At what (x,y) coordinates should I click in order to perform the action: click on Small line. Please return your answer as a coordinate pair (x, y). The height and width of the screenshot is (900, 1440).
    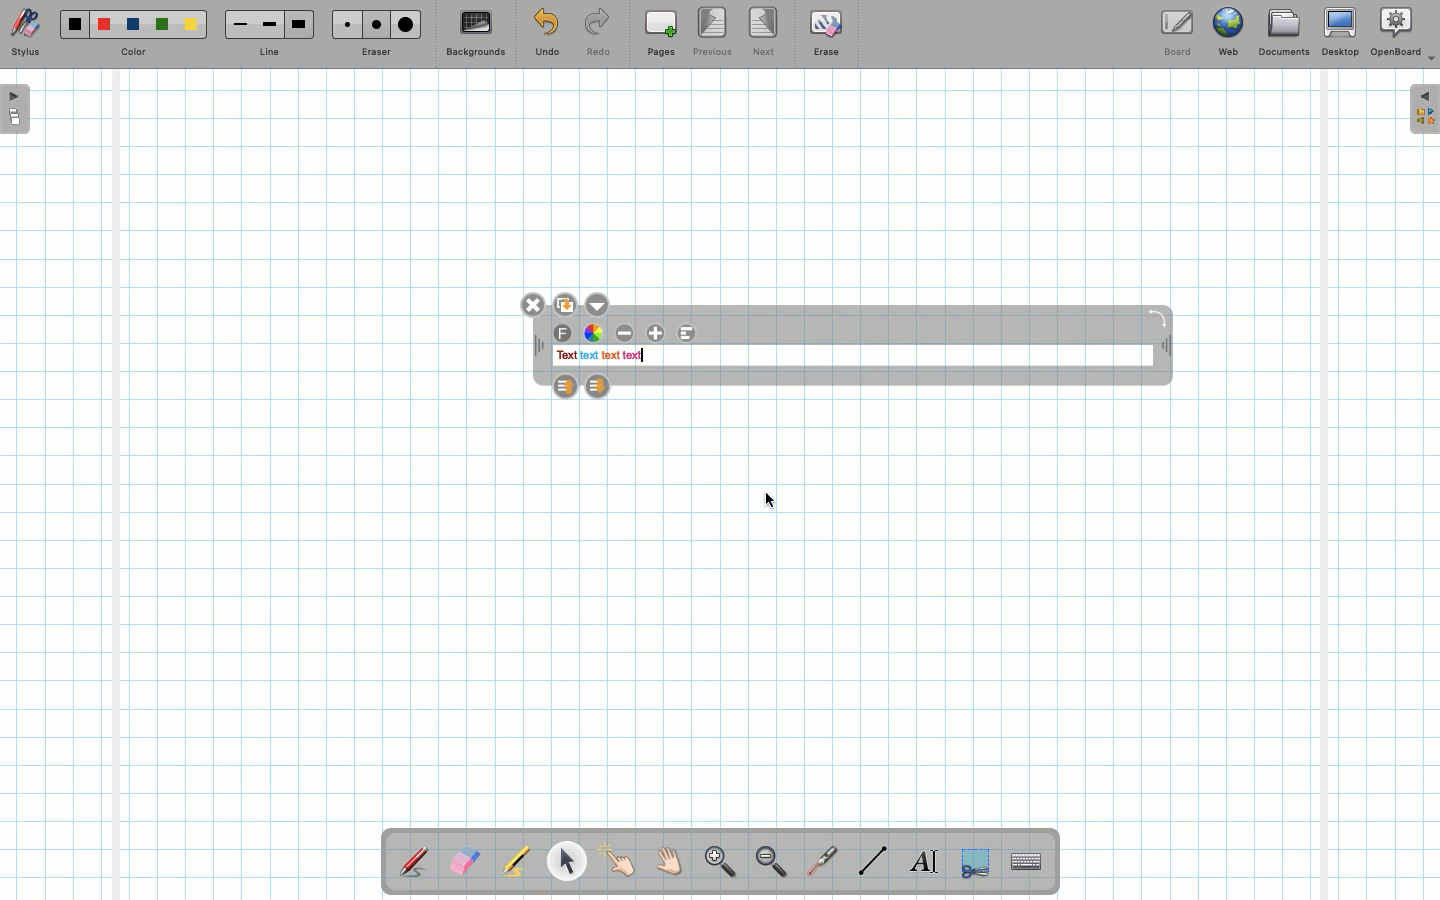
    Looking at the image, I should click on (237, 25).